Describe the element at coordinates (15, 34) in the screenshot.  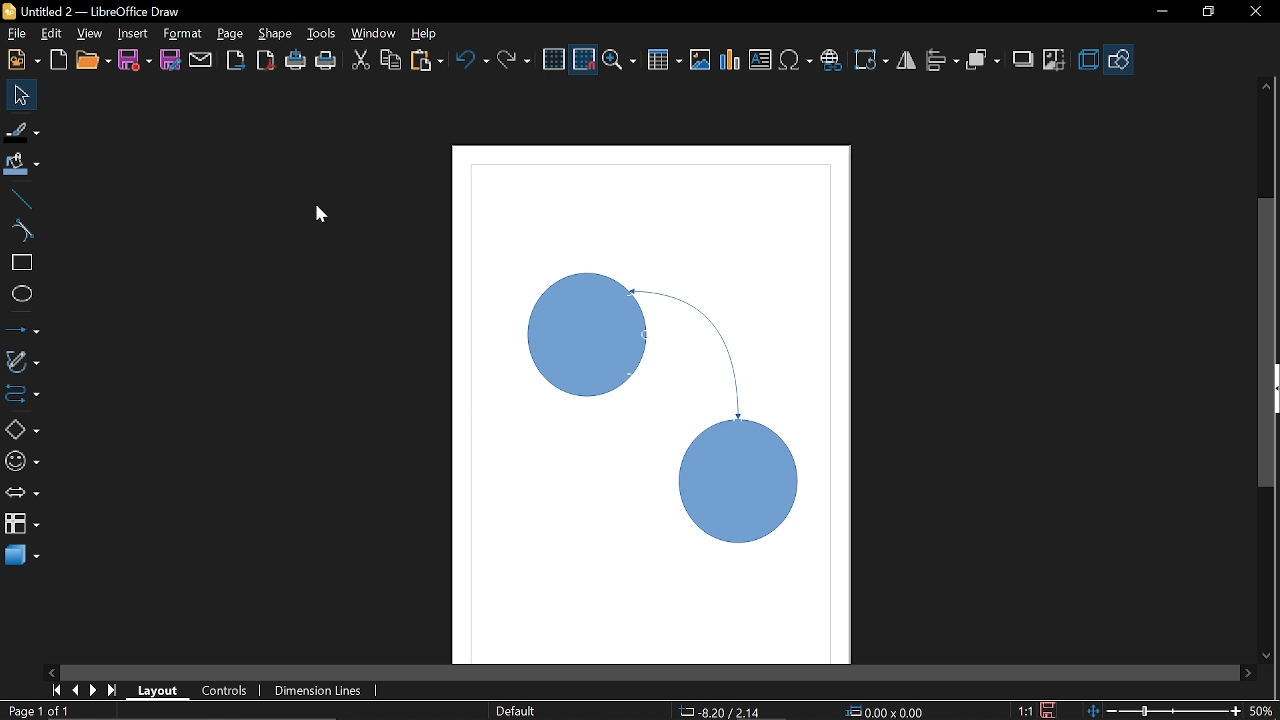
I see `file ` at that location.